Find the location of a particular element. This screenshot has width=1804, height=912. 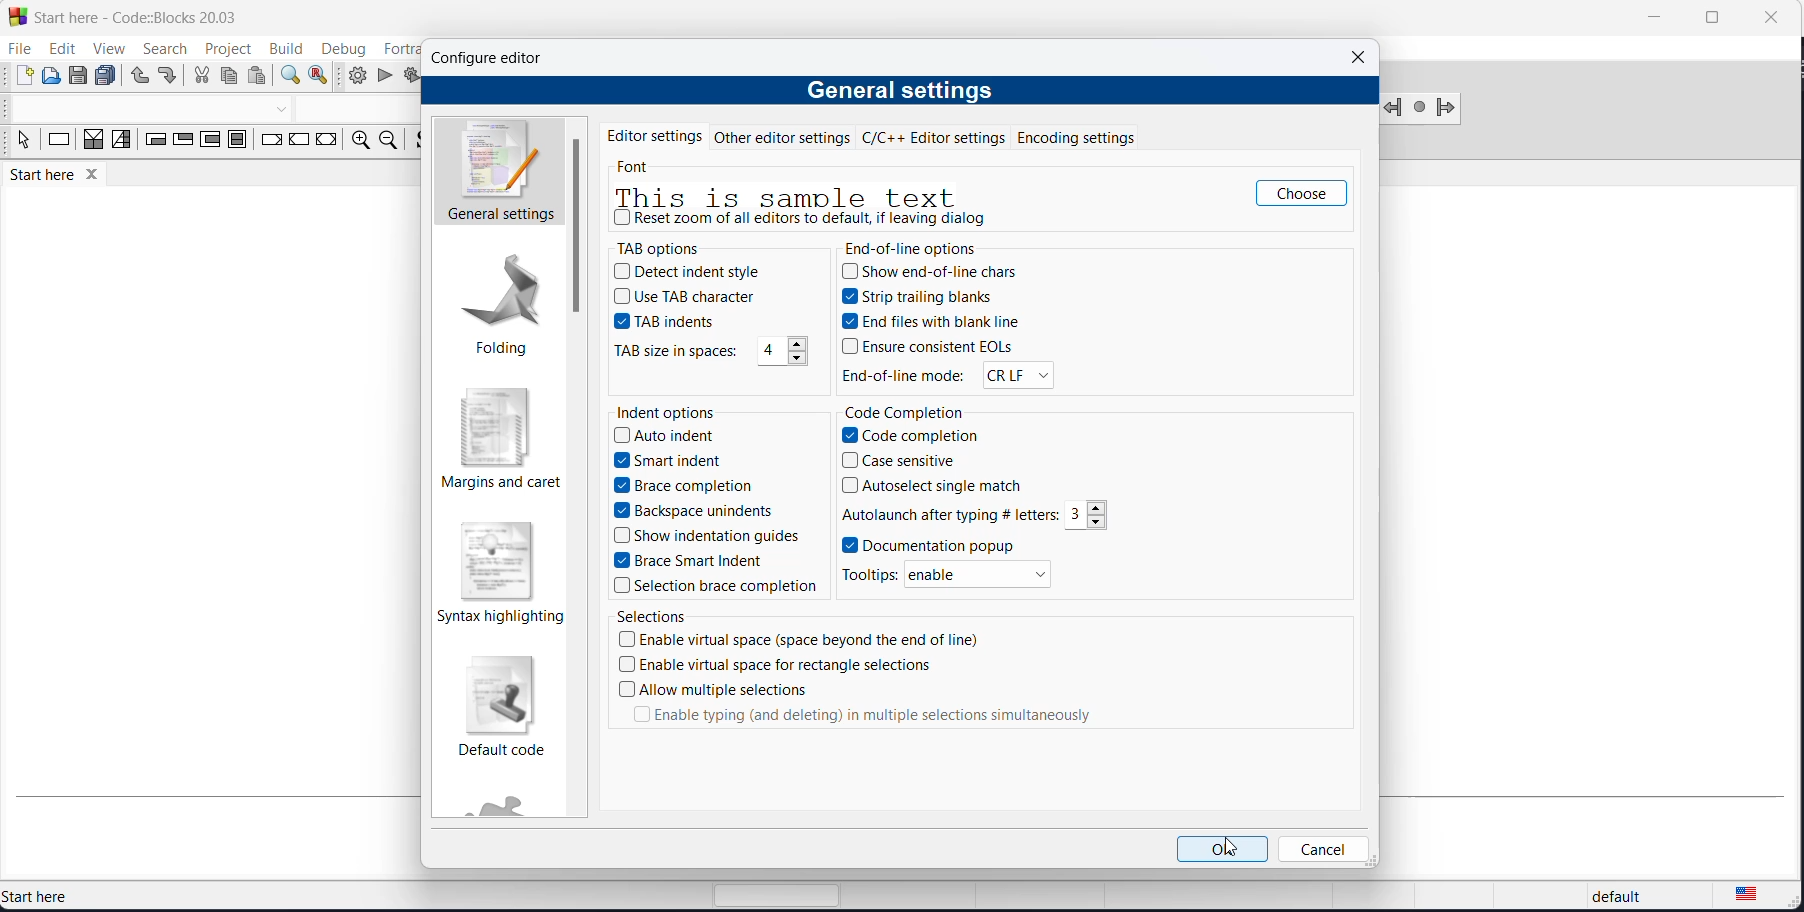

show end of line chars checkbox is located at coordinates (939, 274).